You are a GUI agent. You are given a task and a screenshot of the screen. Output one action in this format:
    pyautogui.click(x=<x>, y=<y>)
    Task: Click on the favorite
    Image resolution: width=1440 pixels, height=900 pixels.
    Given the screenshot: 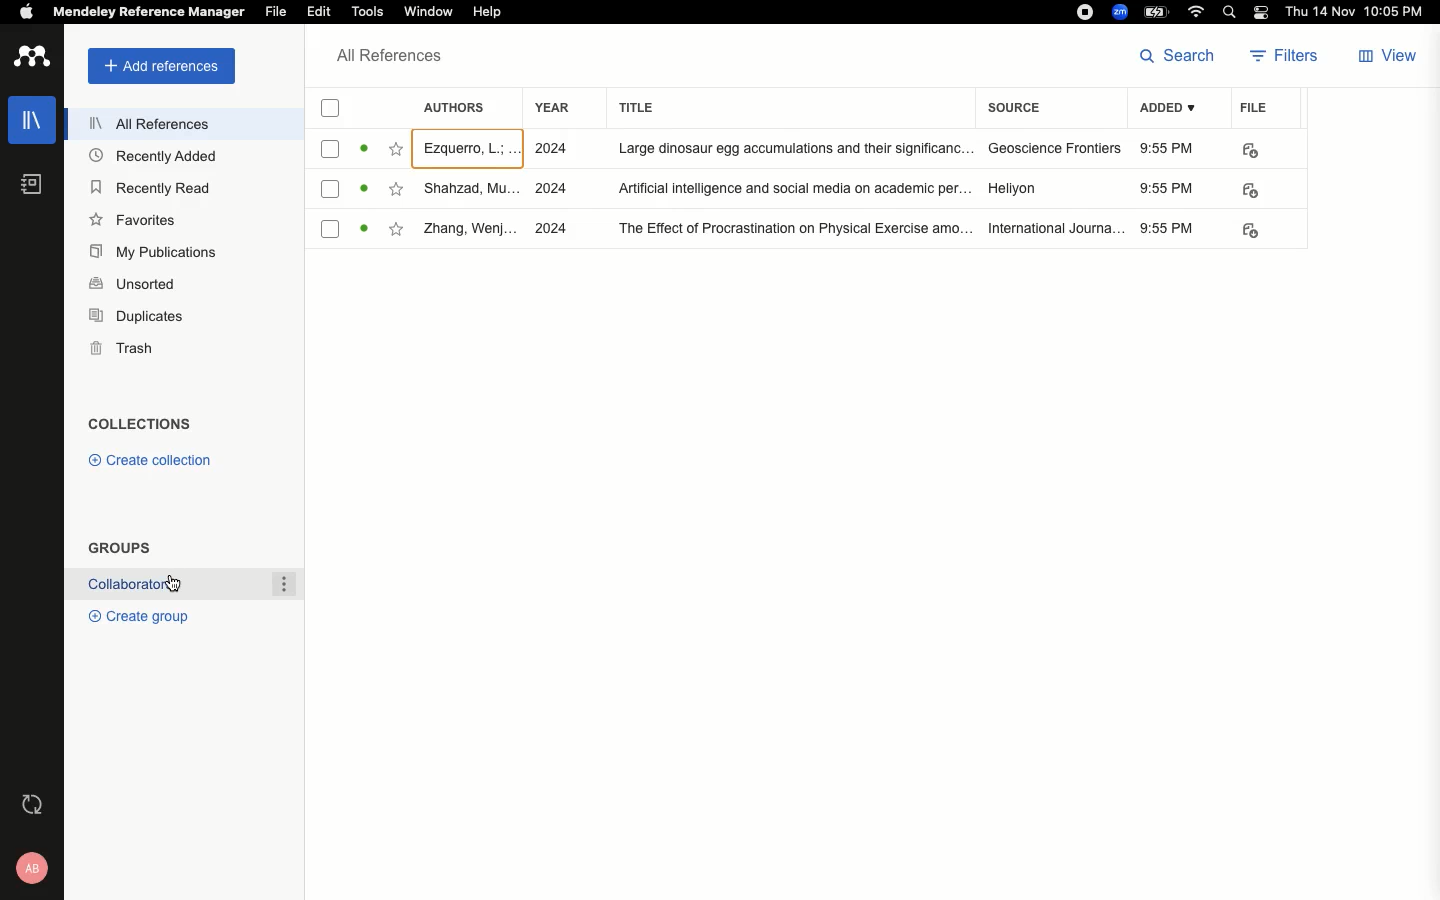 What is the action you would take?
    pyautogui.click(x=399, y=188)
    